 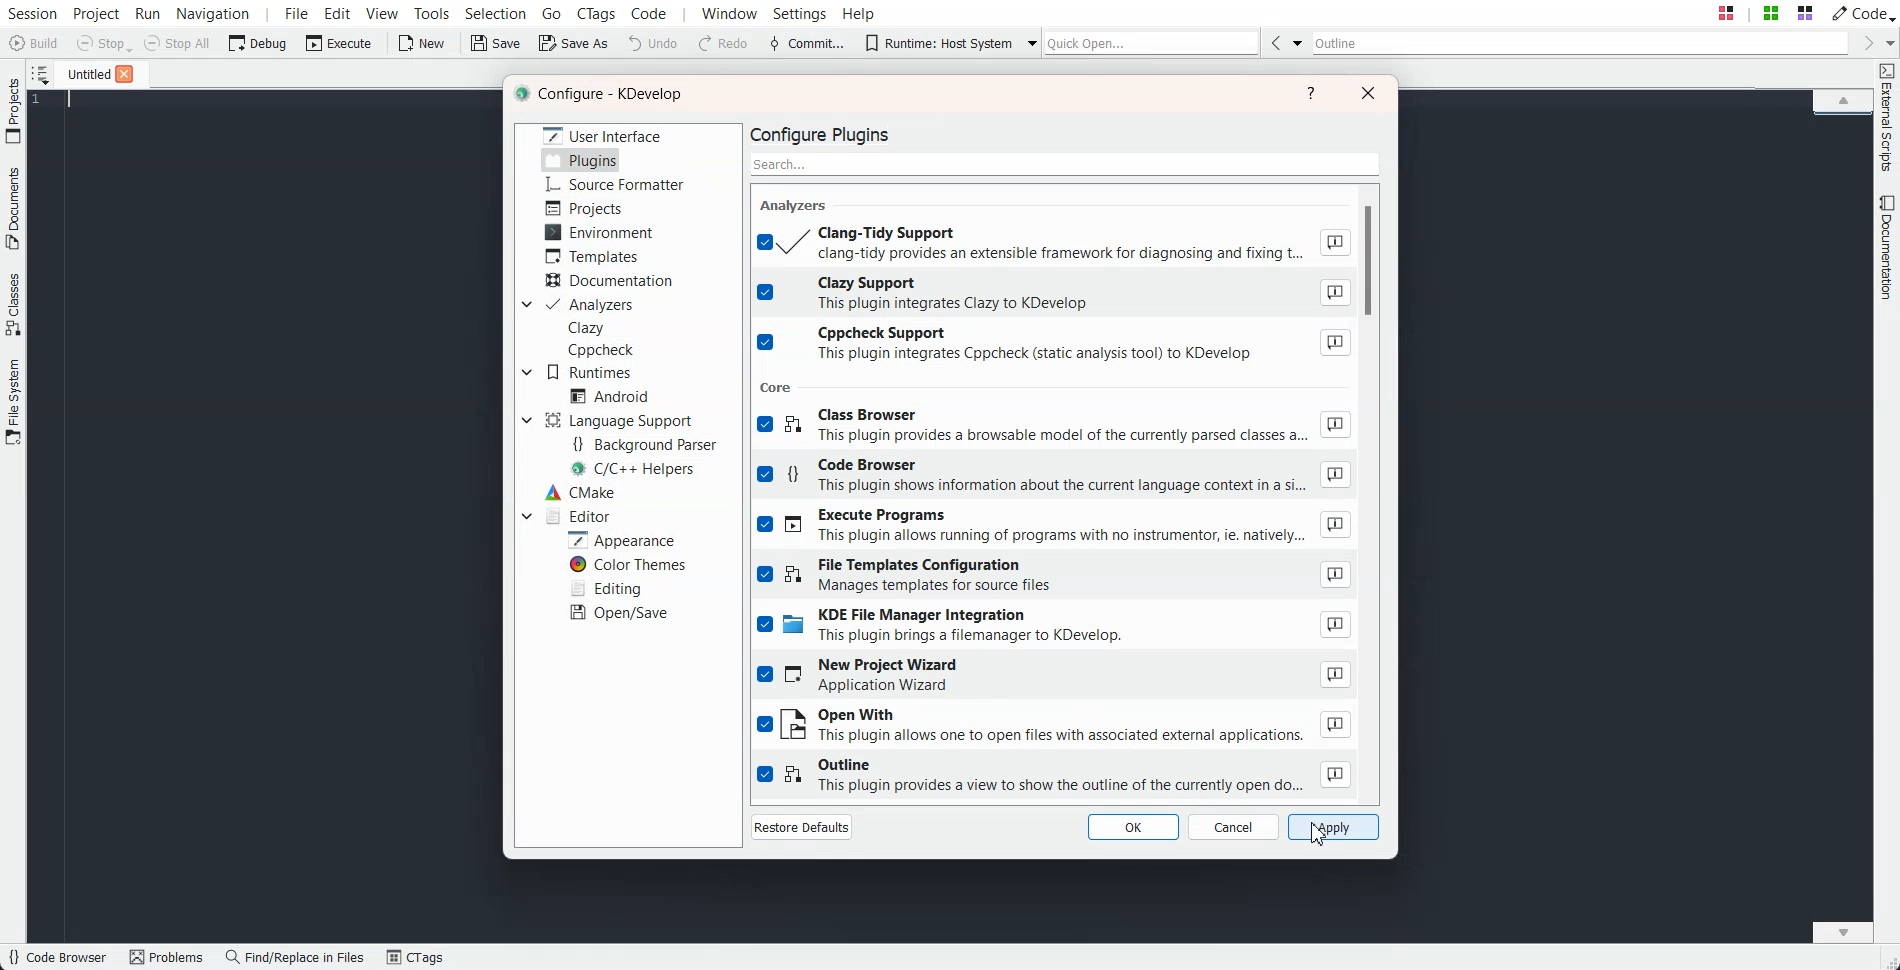 What do you see at coordinates (42, 100) in the screenshot?
I see `Number line` at bounding box center [42, 100].